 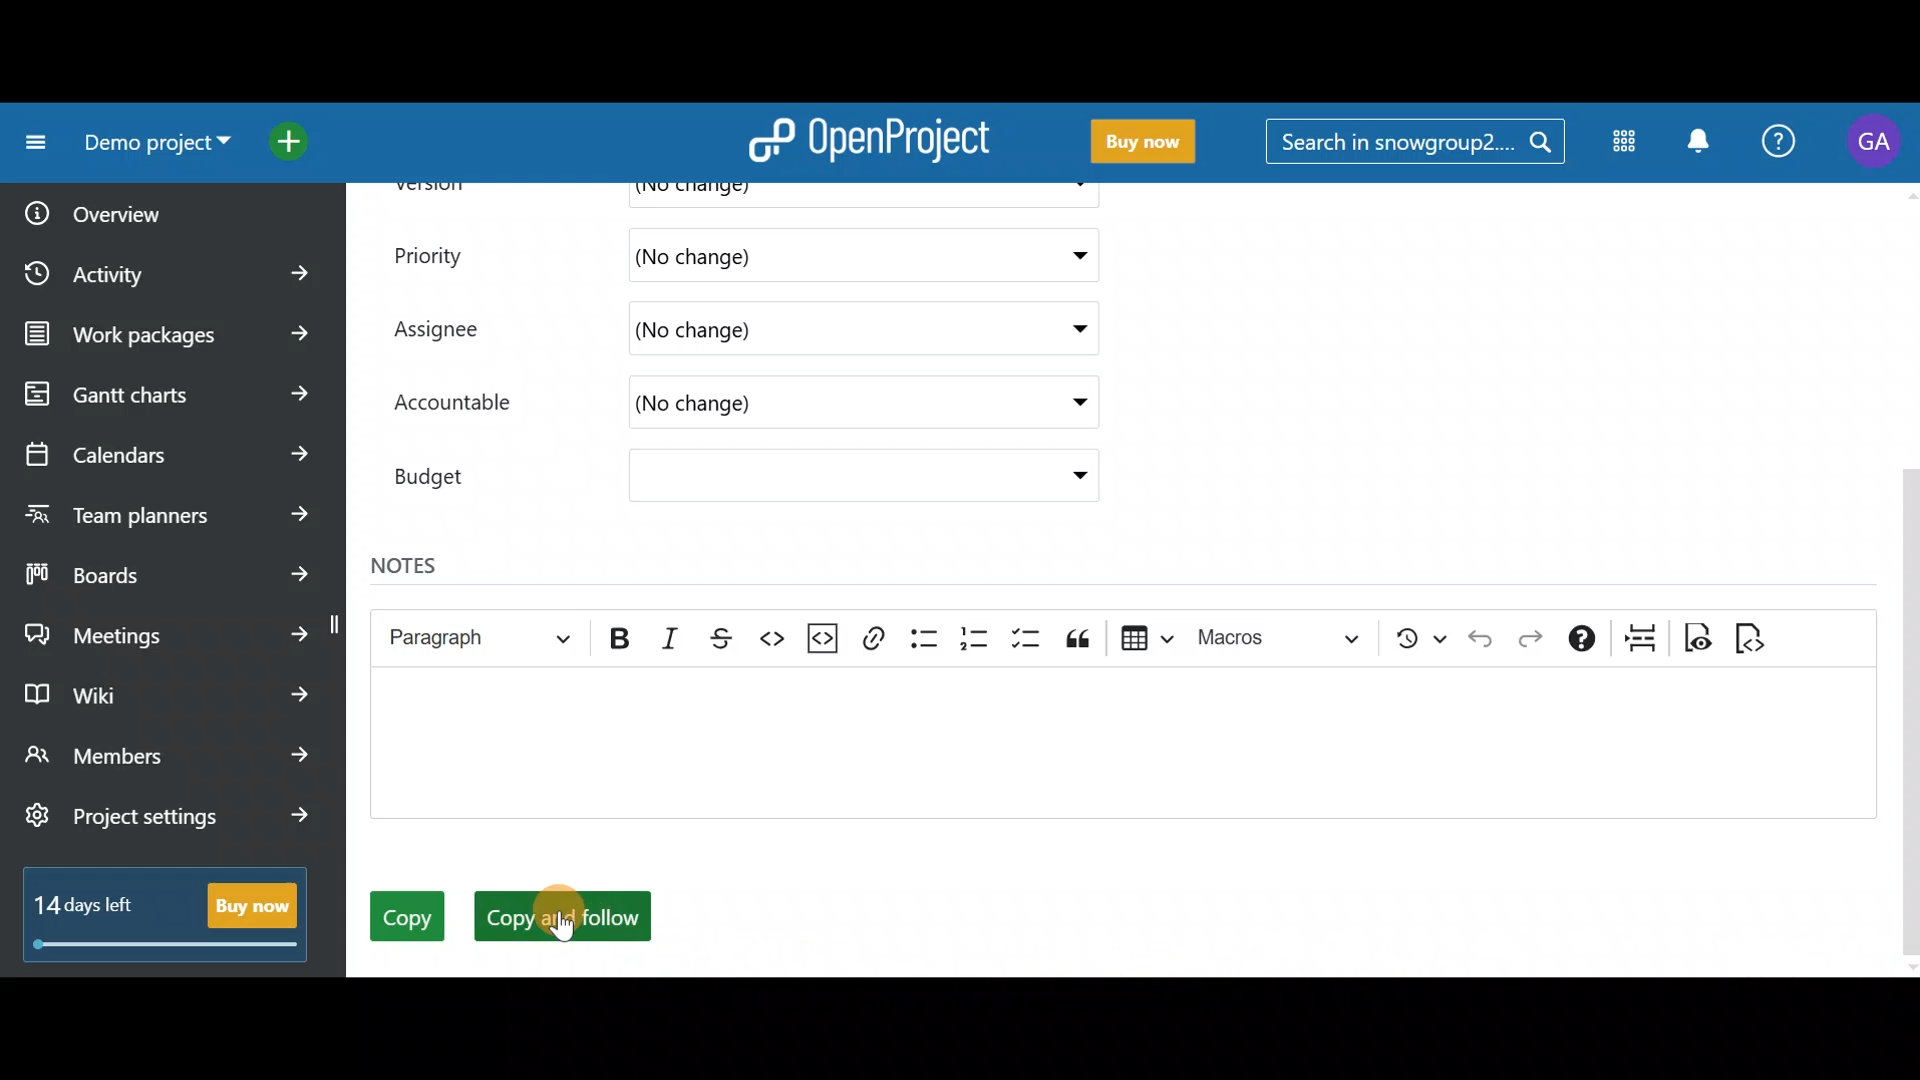 I want to click on Undo, so click(x=1481, y=641).